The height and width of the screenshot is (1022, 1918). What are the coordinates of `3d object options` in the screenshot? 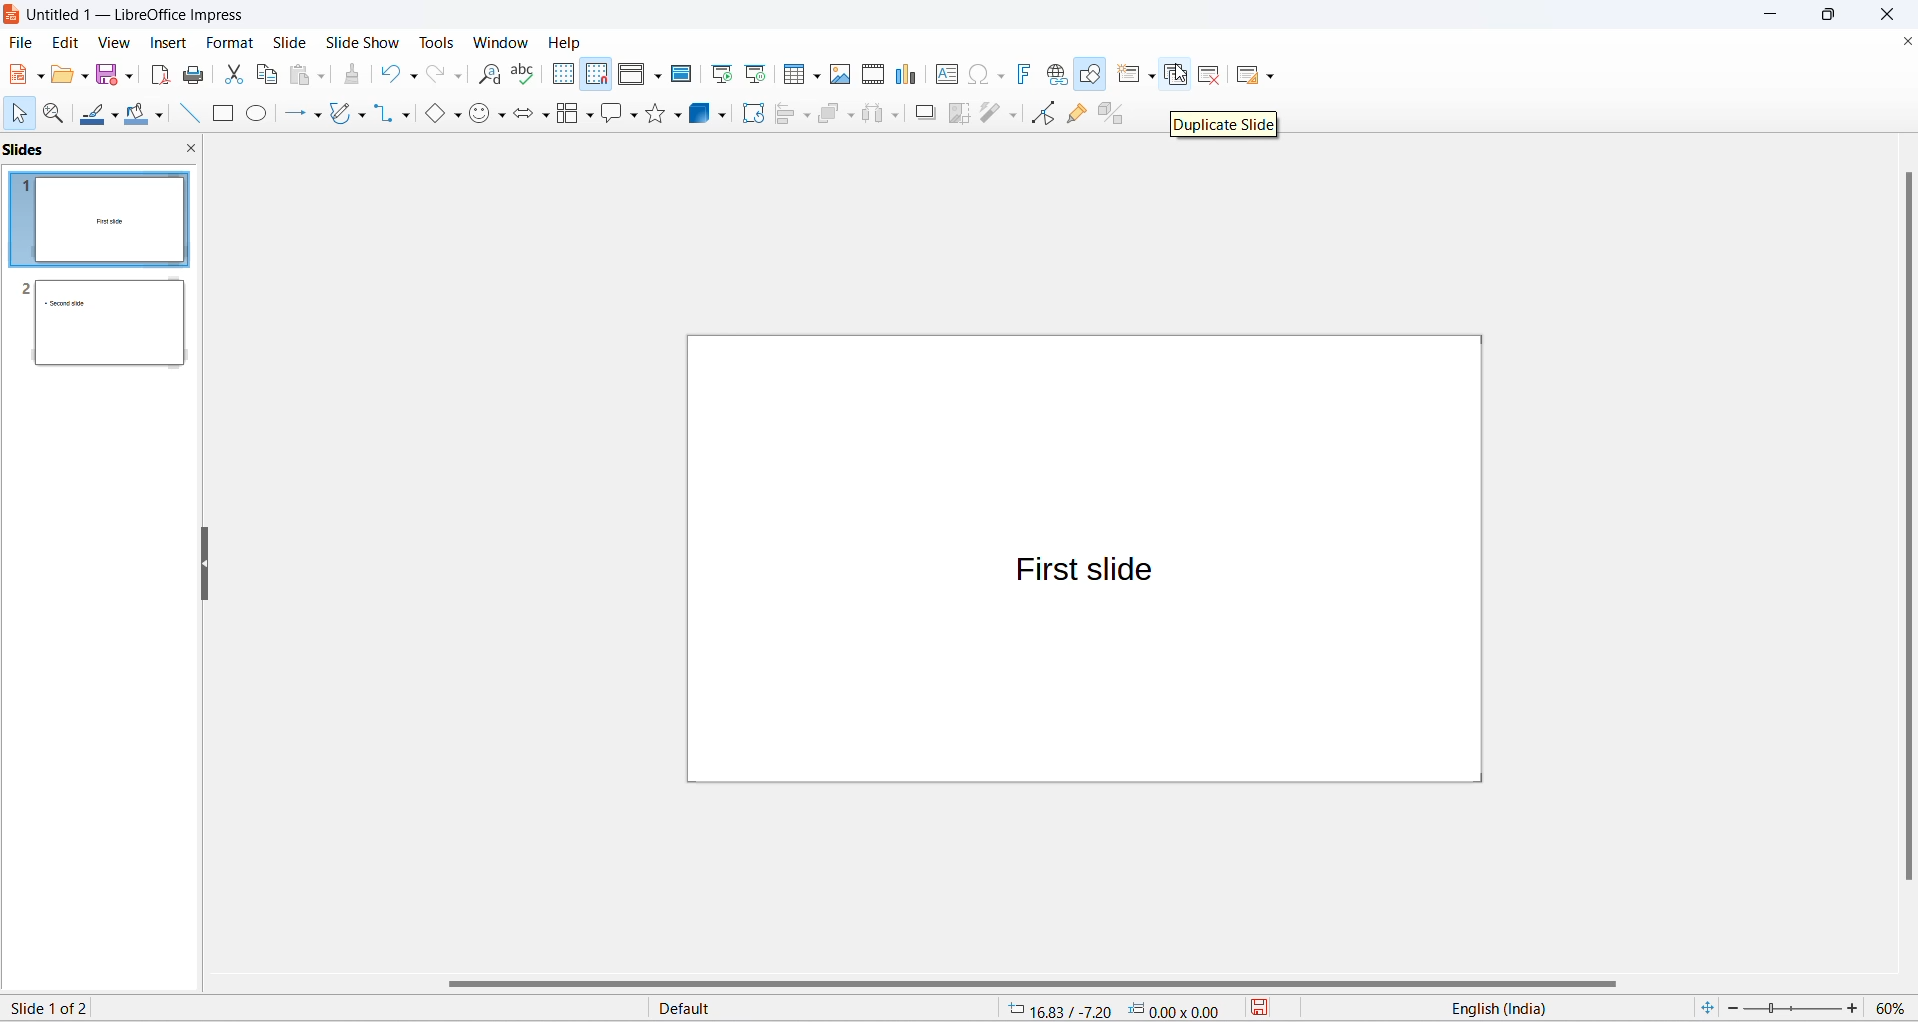 It's located at (727, 114).